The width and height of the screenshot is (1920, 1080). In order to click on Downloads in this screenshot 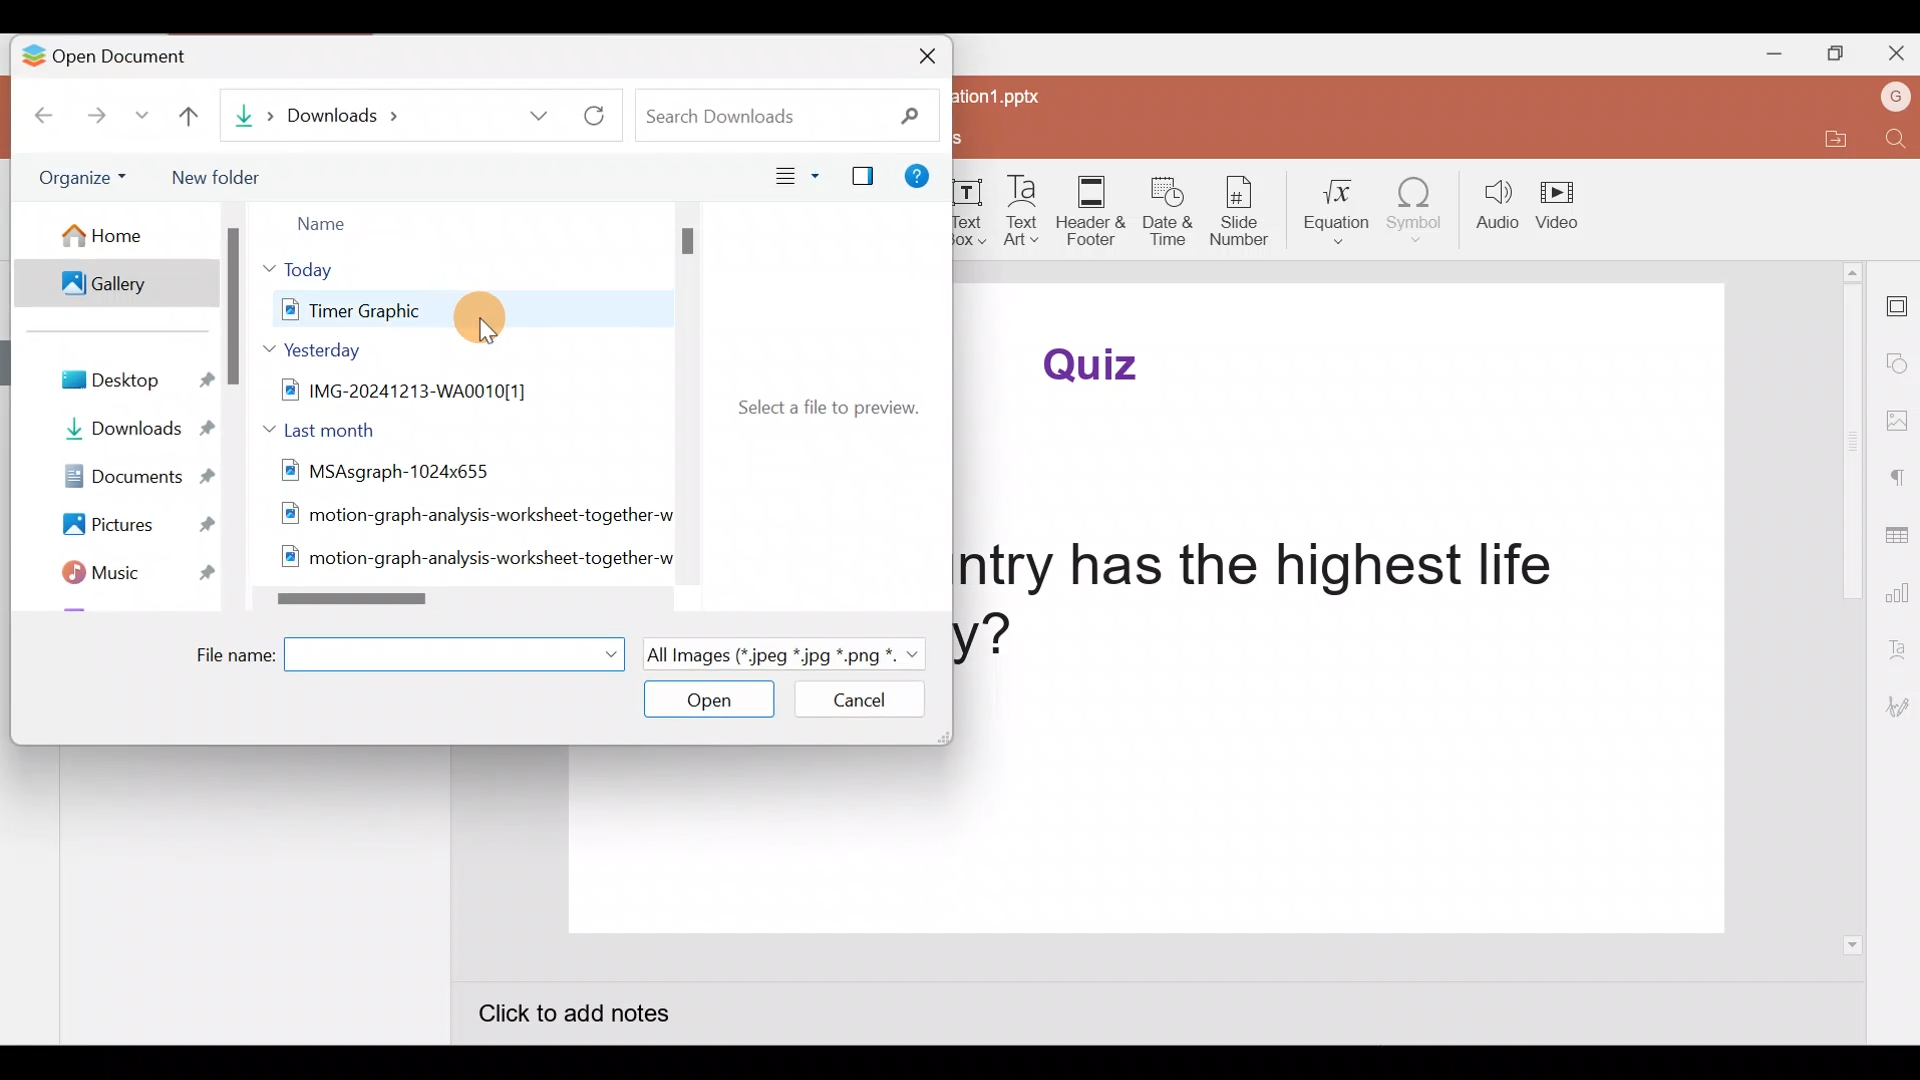, I will do `click(128, 429)`.